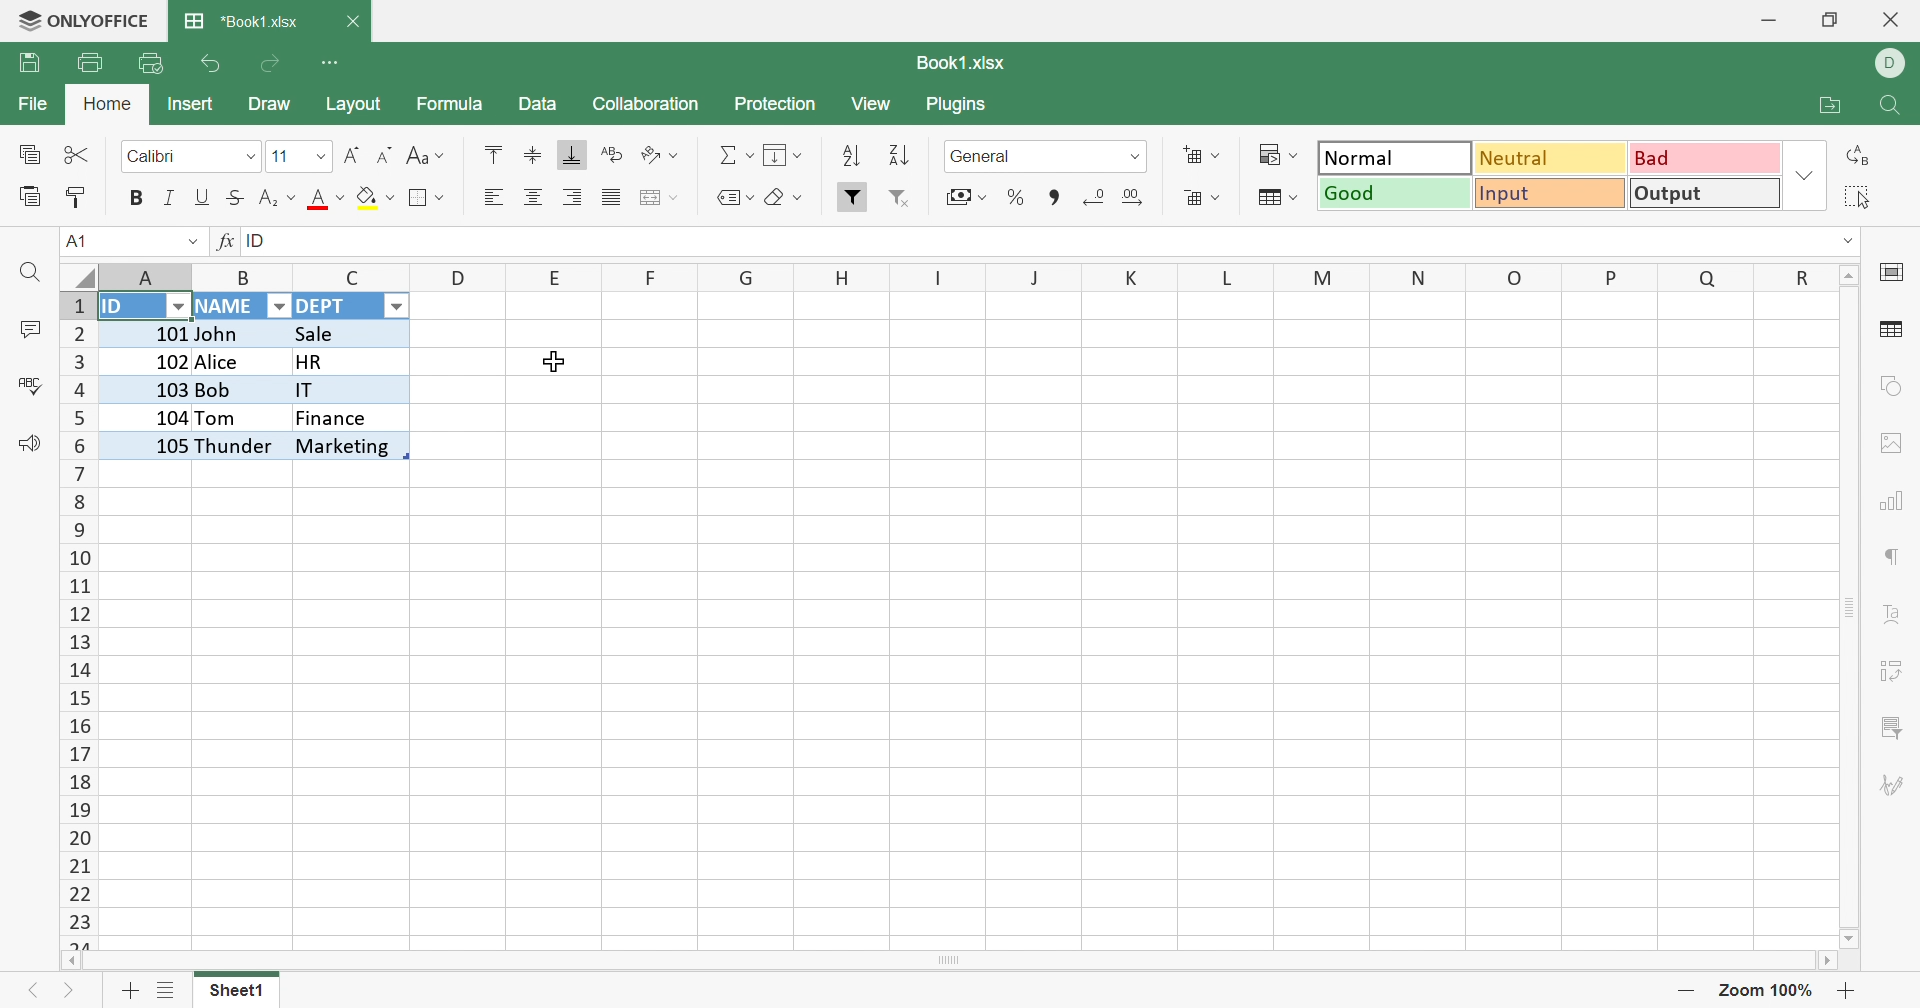 The width and height of the screenshot is (1920, 1008). Describe the element at coordinates (275, 61) in the screenshot. I see `Redo` at that location.